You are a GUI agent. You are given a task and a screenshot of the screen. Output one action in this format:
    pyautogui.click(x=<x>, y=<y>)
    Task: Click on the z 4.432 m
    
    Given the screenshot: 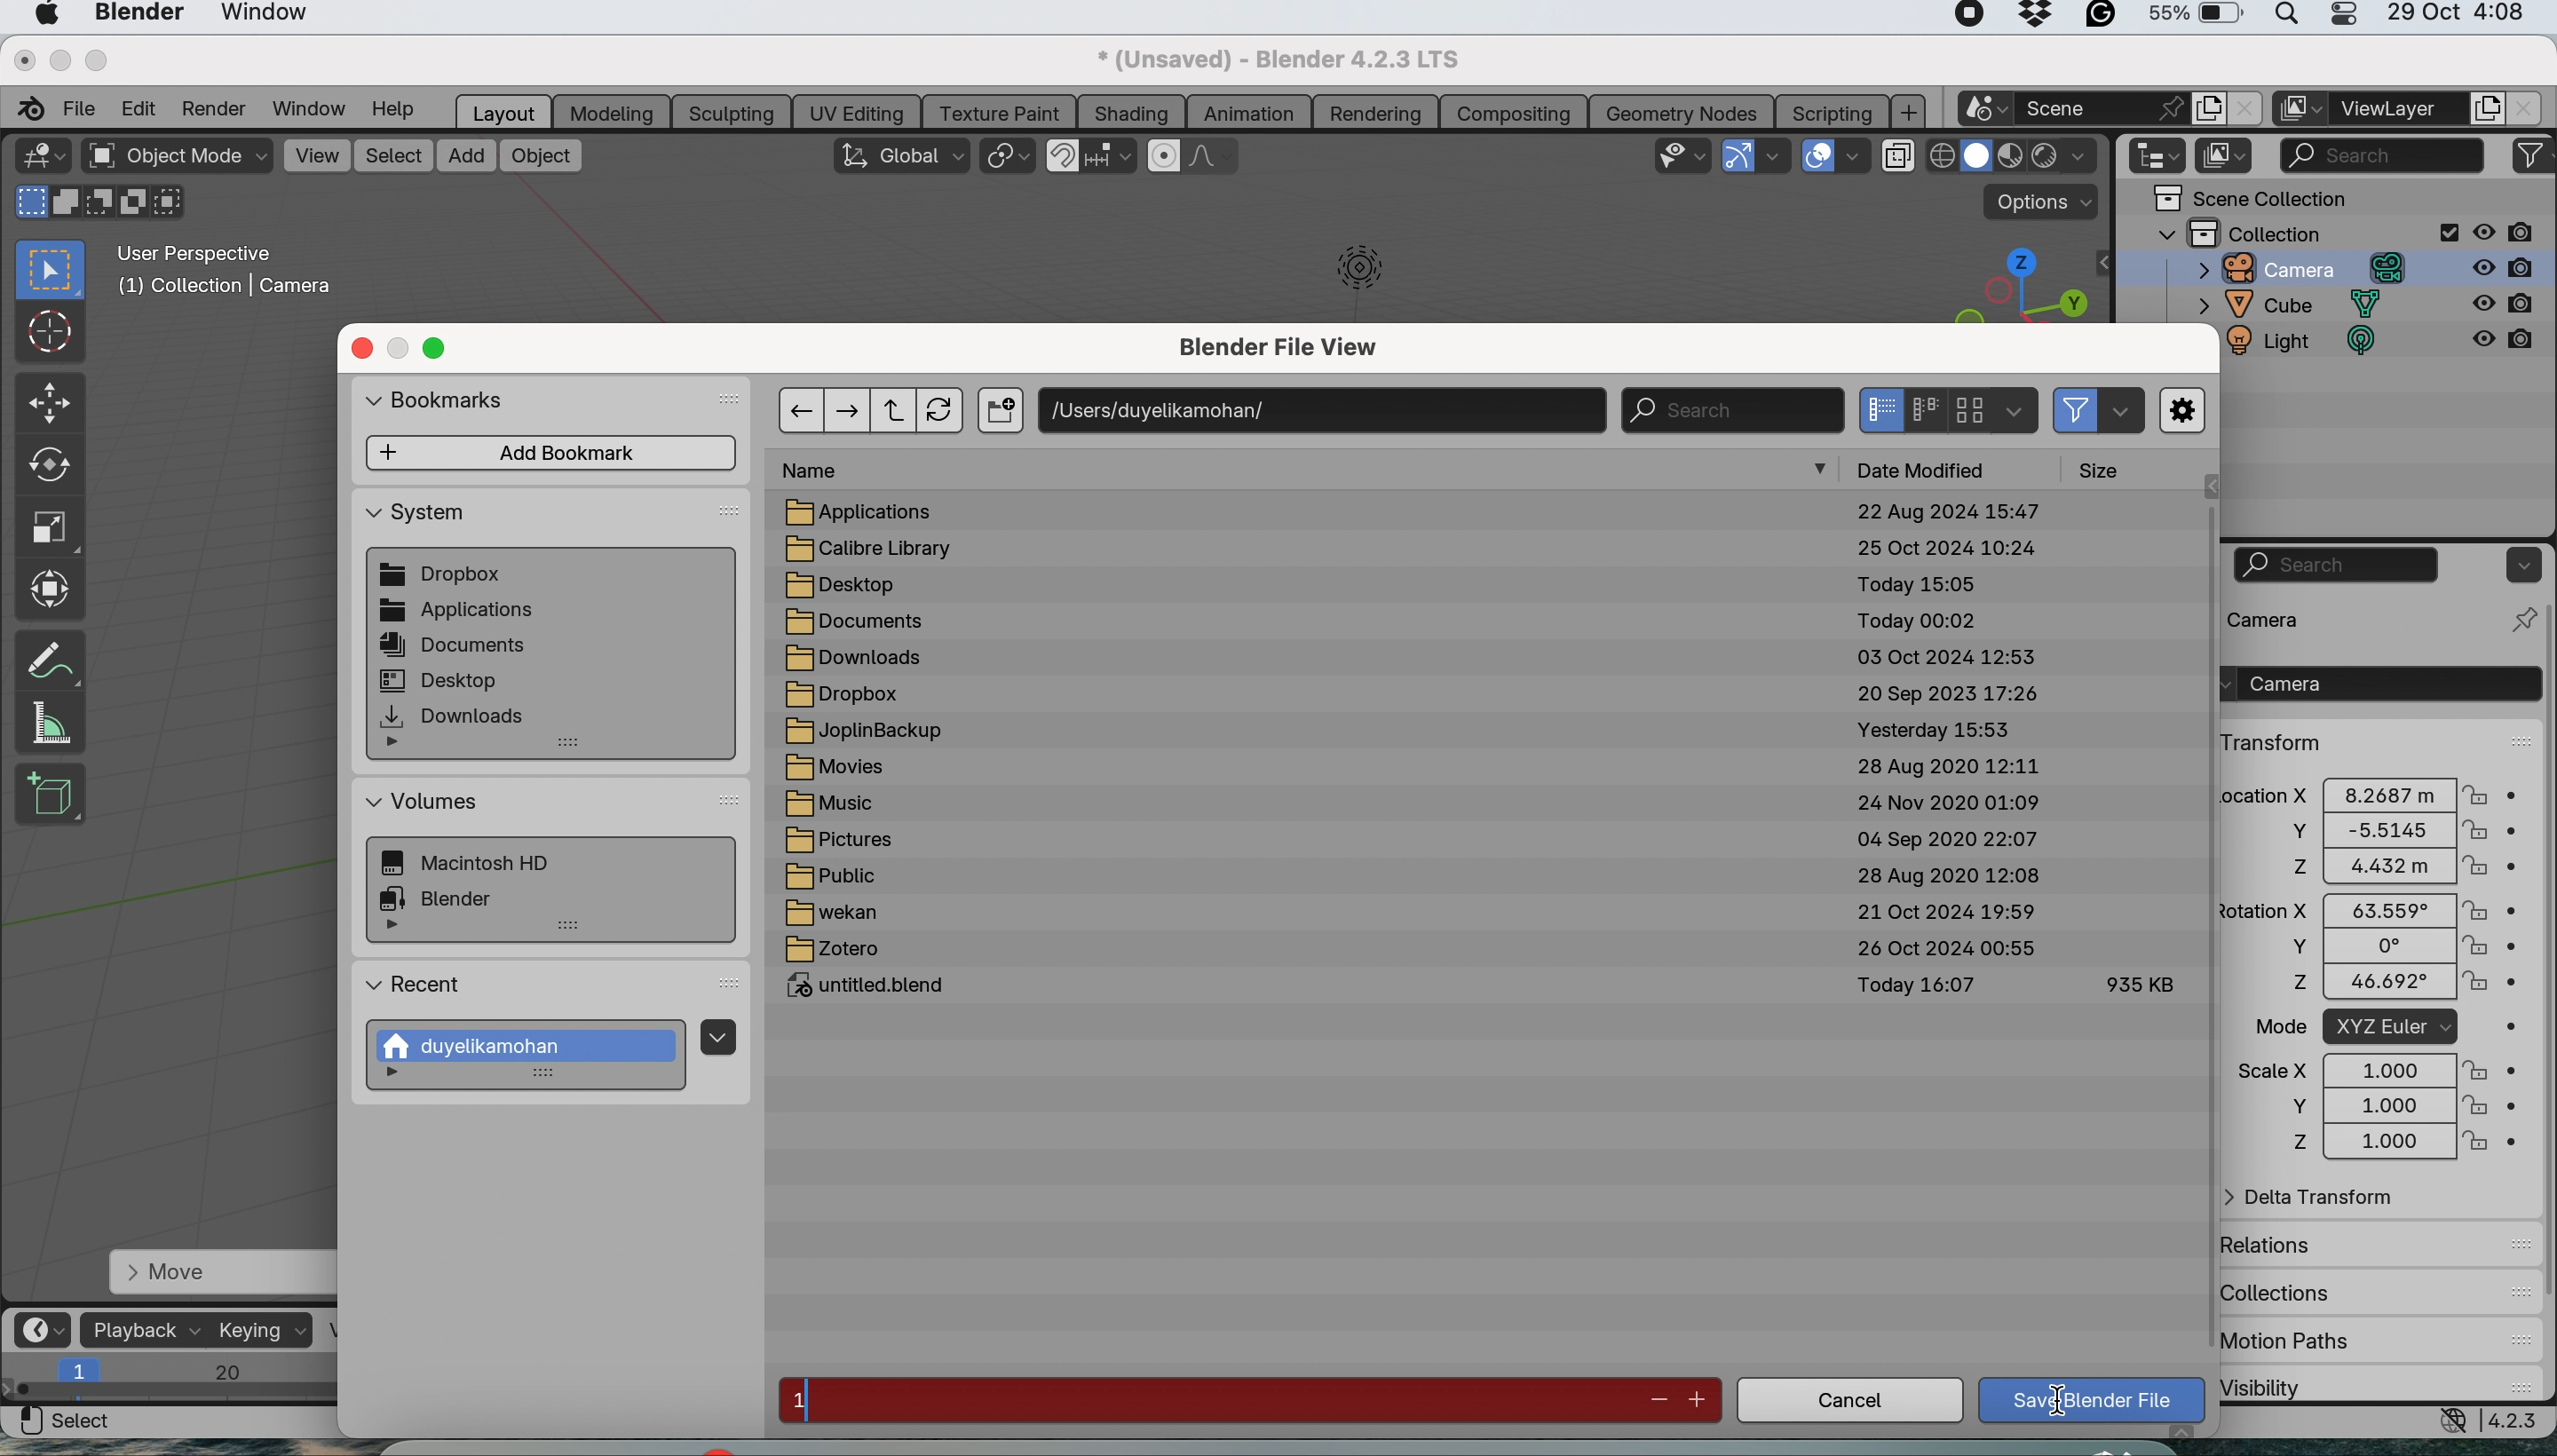 What is the action you would take?
    pyautogui.click(x=2376, y=868)
    